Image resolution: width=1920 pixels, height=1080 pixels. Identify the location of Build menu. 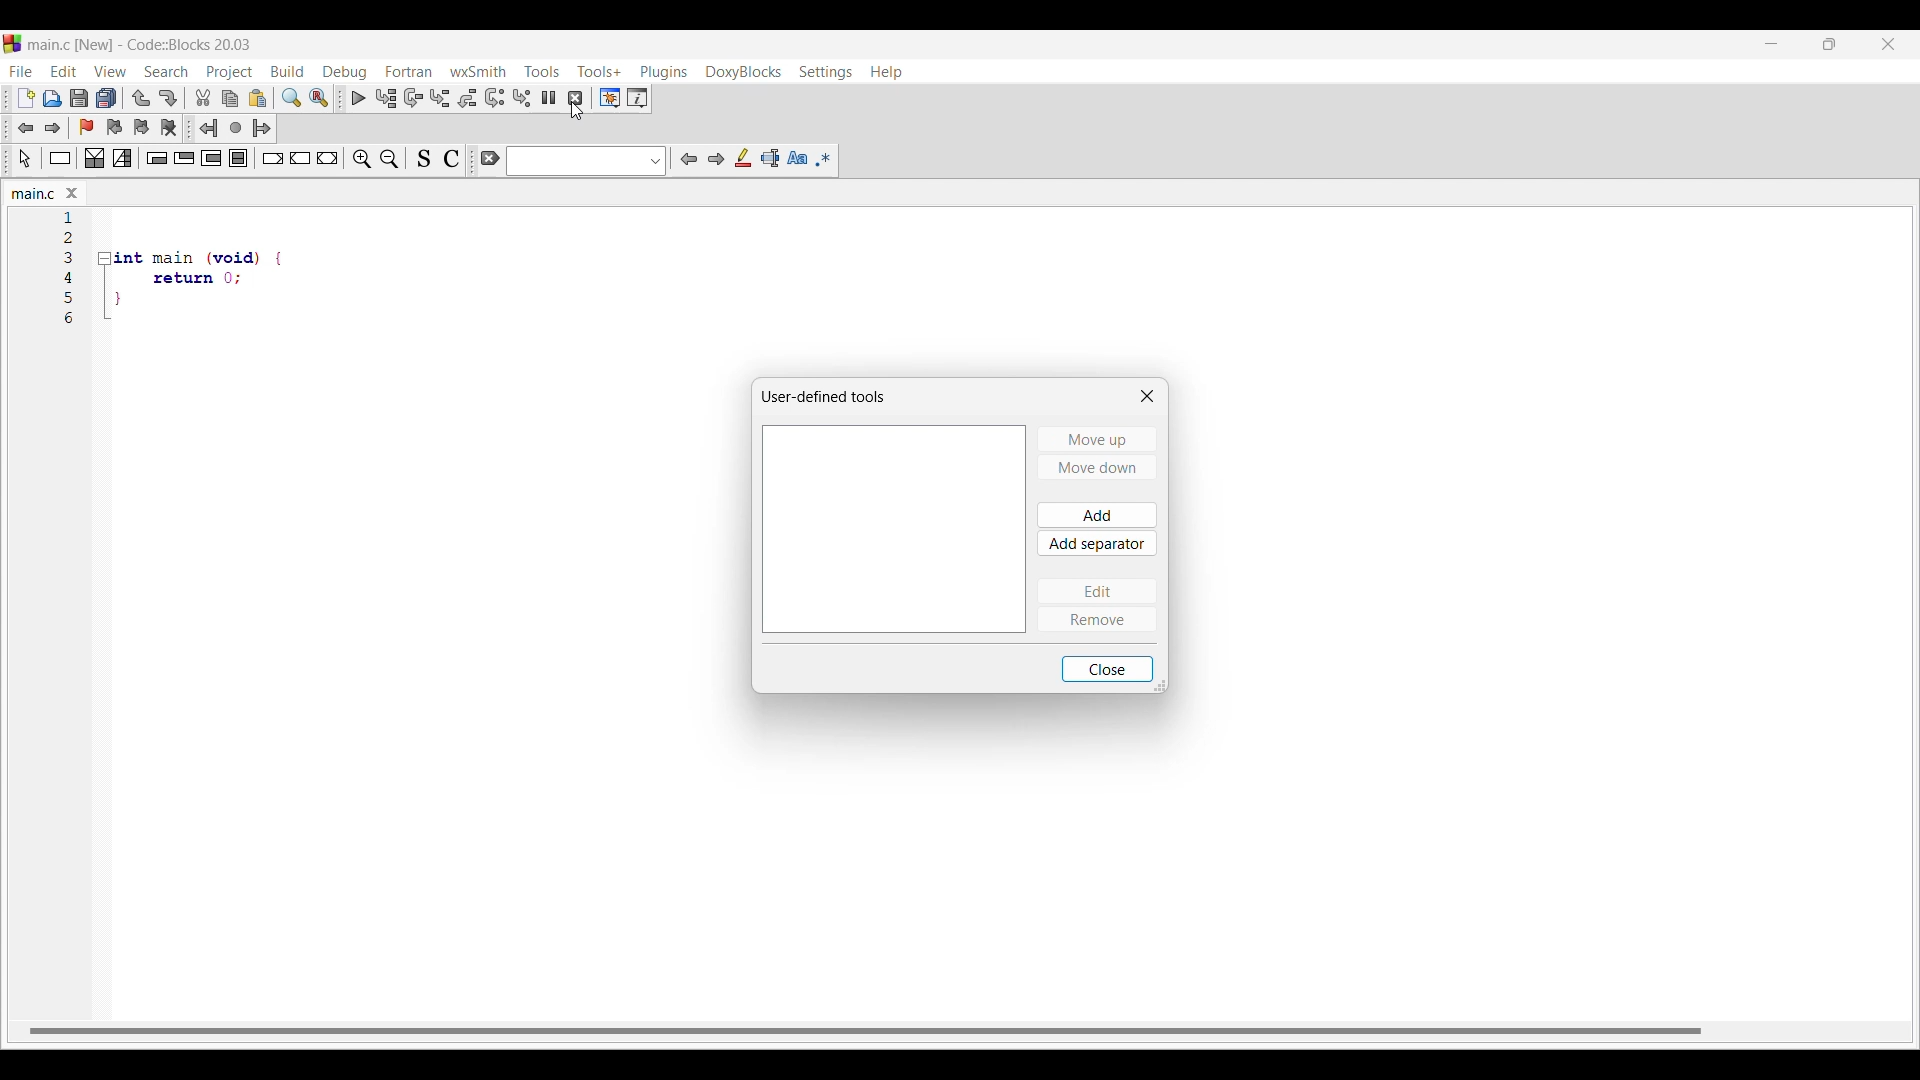
(287, 71).